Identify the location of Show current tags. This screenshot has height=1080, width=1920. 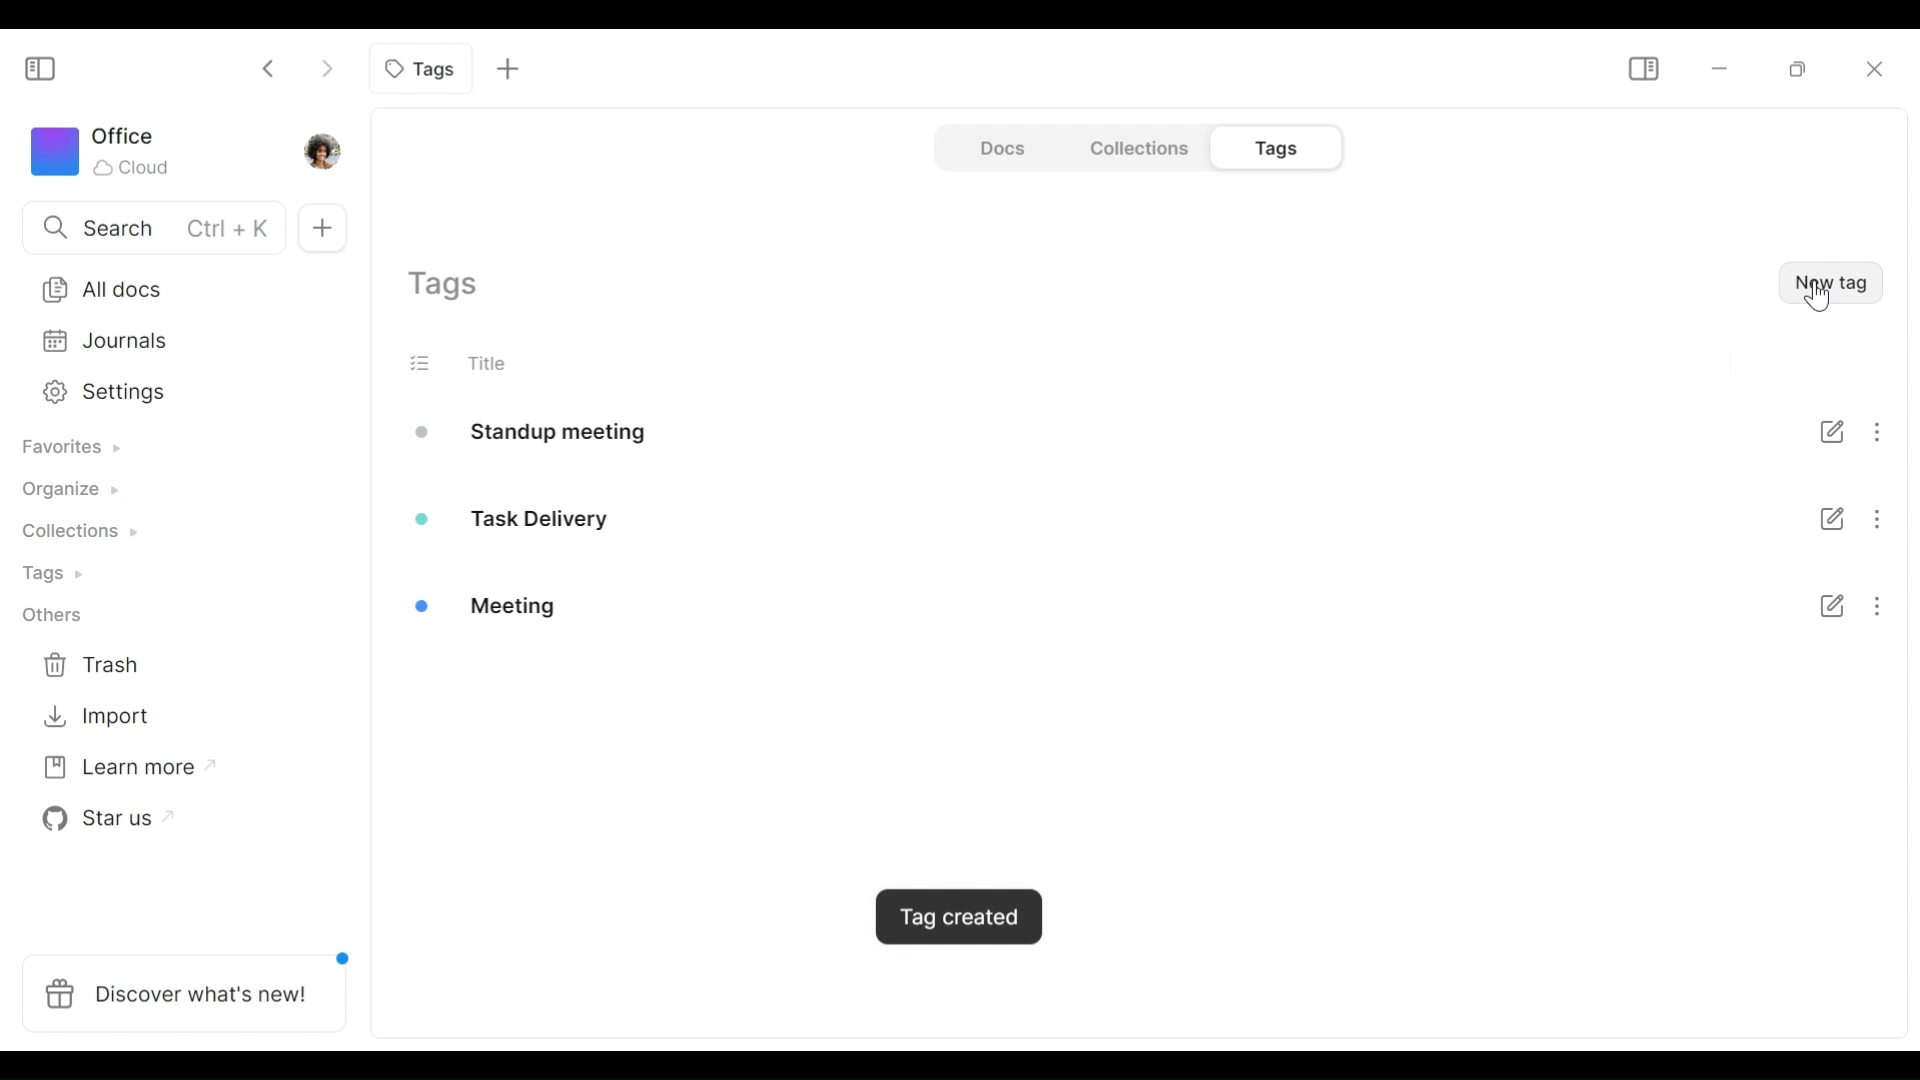
(449, 287).